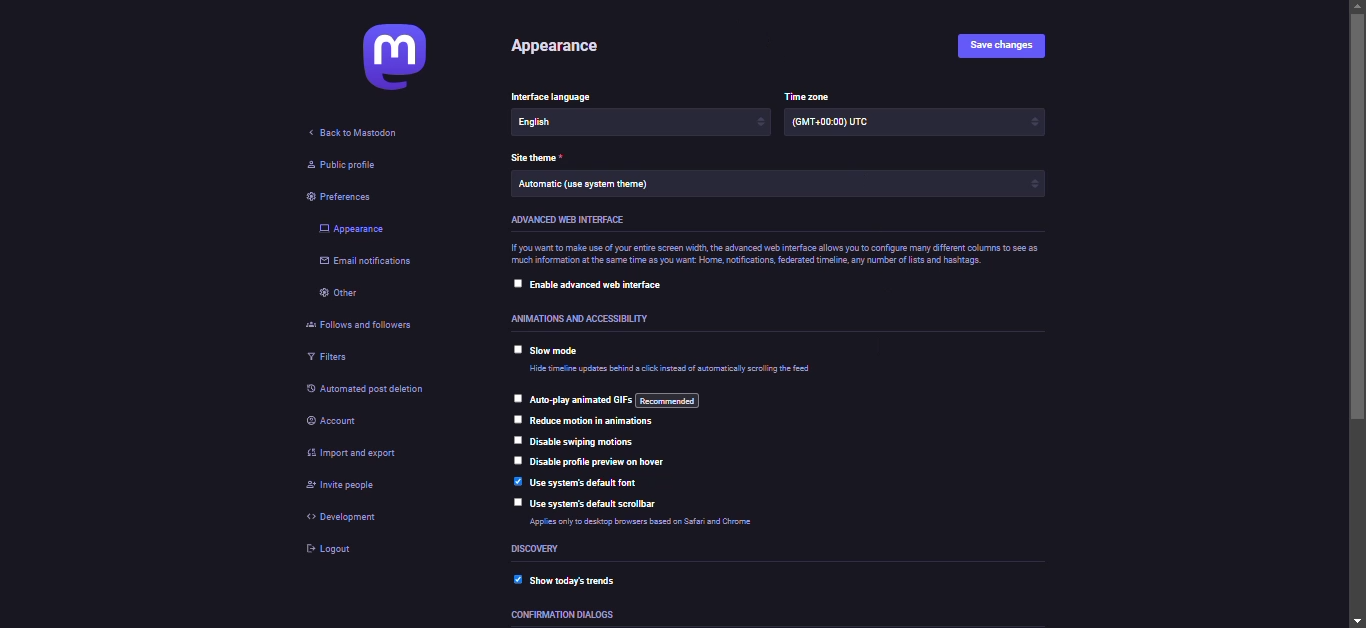 This screenshot has width=1366, height=628. I want to click on slow mode, so click(560, 351).